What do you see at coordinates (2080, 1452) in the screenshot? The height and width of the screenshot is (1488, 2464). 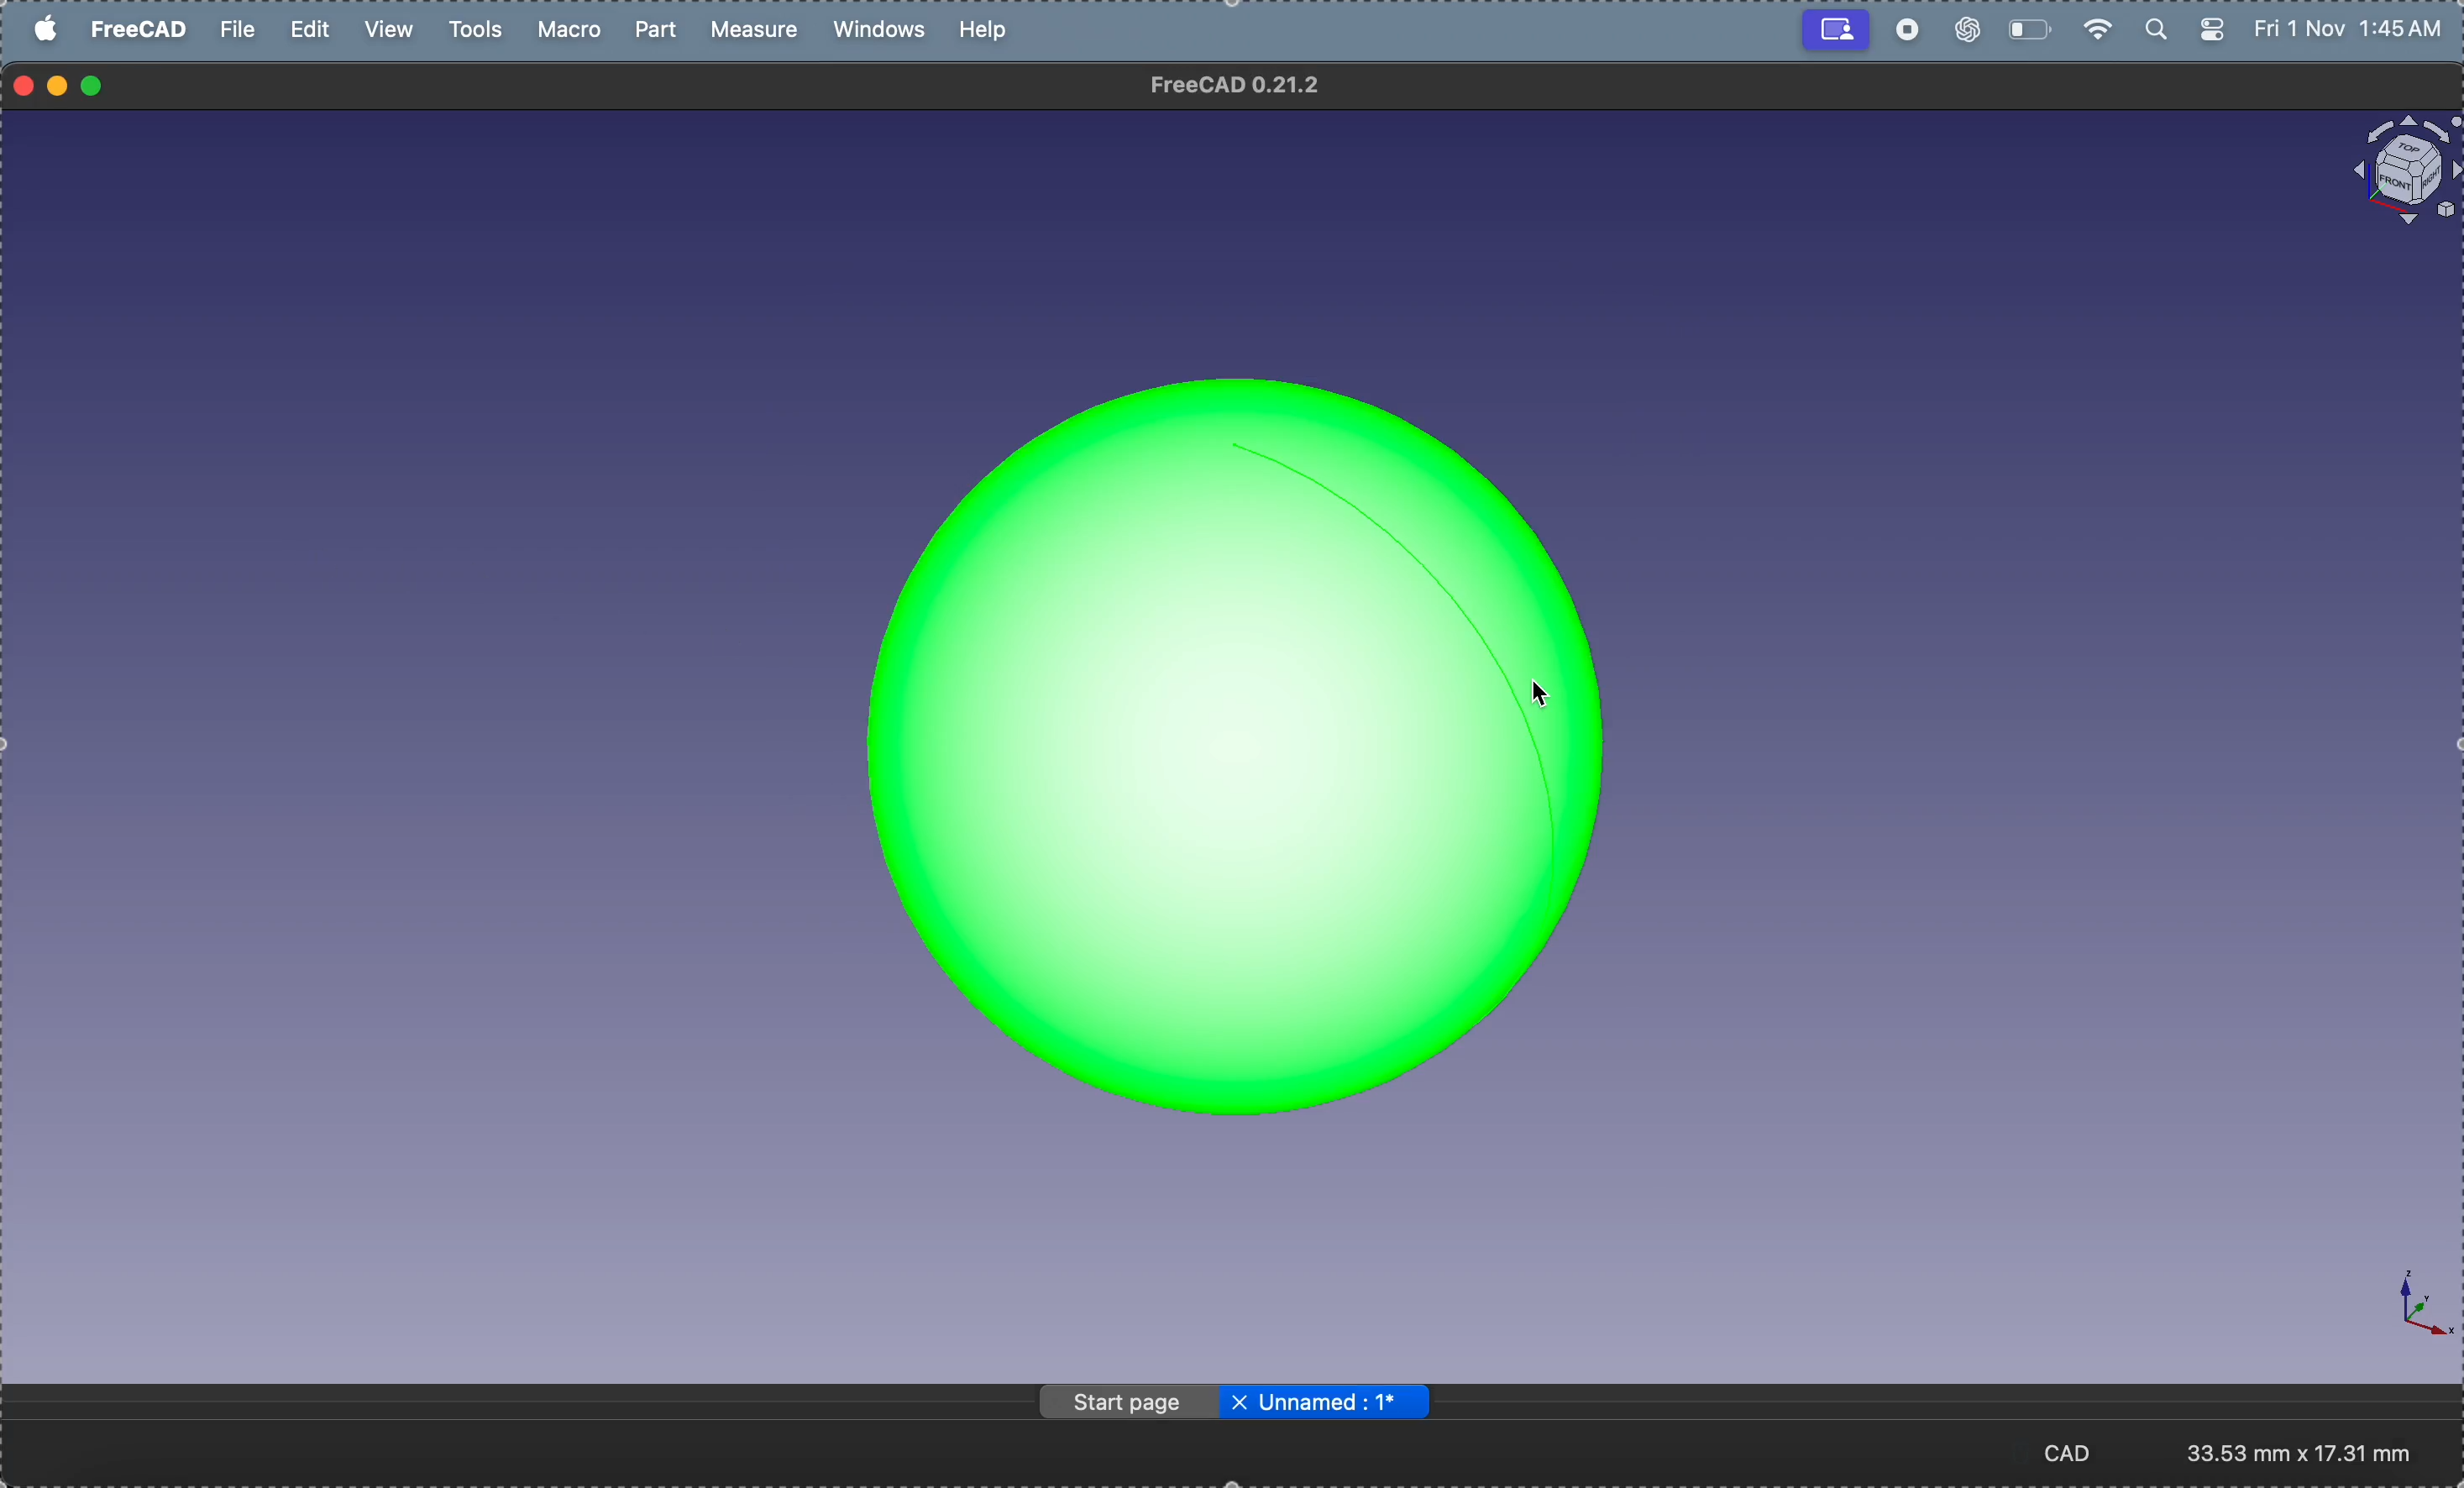 I see `cad` at bounding box center [2080, 1452].